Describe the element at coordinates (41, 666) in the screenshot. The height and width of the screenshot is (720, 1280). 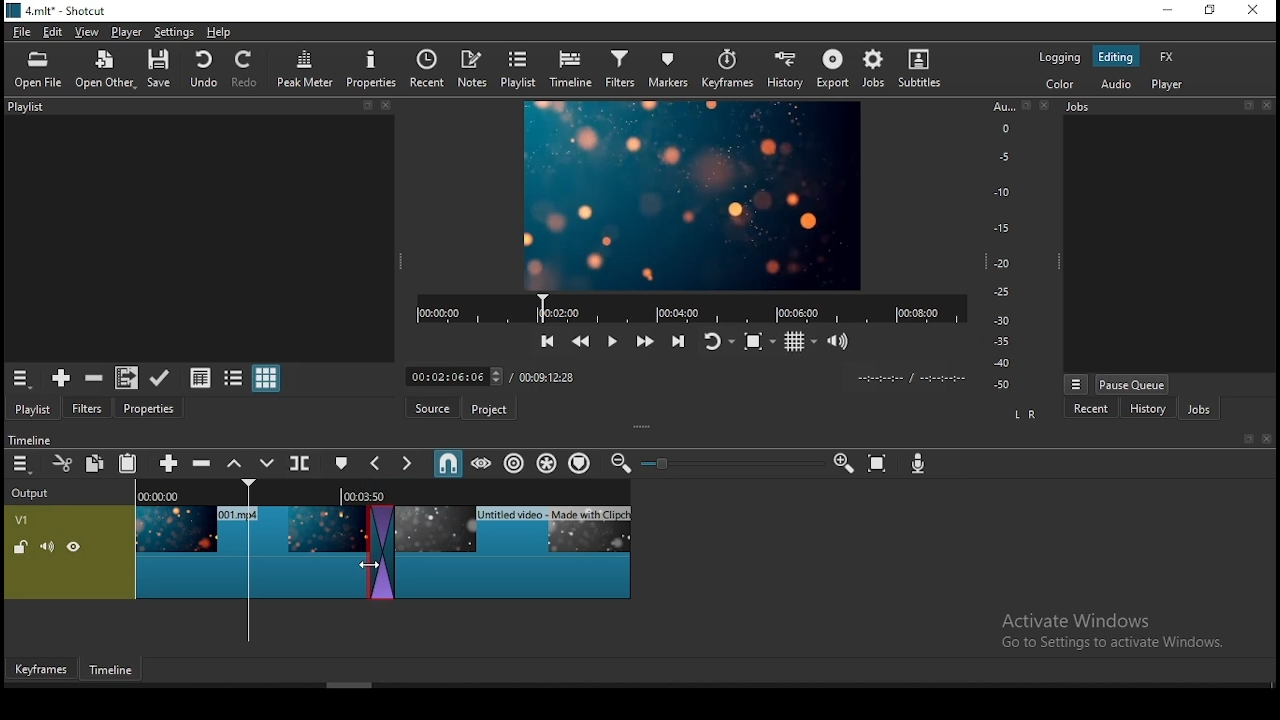
I see `keyframes` at that location.